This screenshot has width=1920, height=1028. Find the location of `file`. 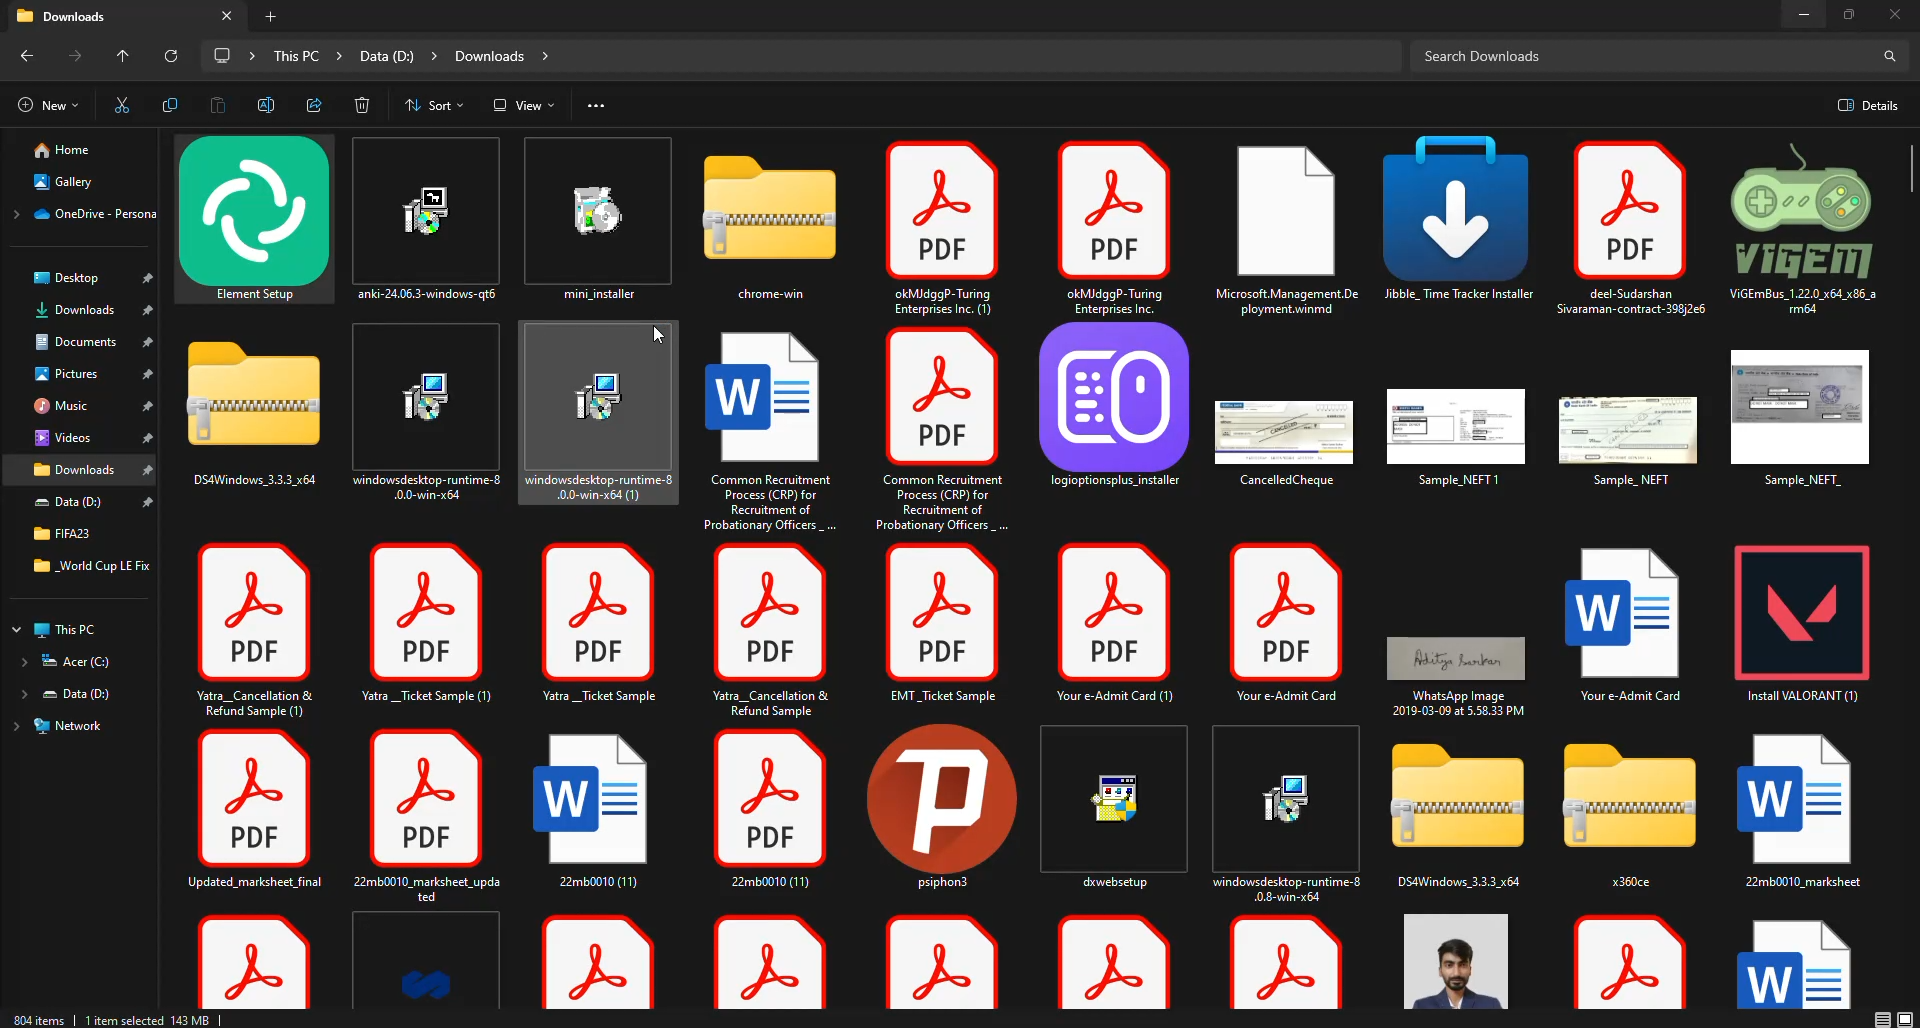

file is located at coordinates (789, 427).